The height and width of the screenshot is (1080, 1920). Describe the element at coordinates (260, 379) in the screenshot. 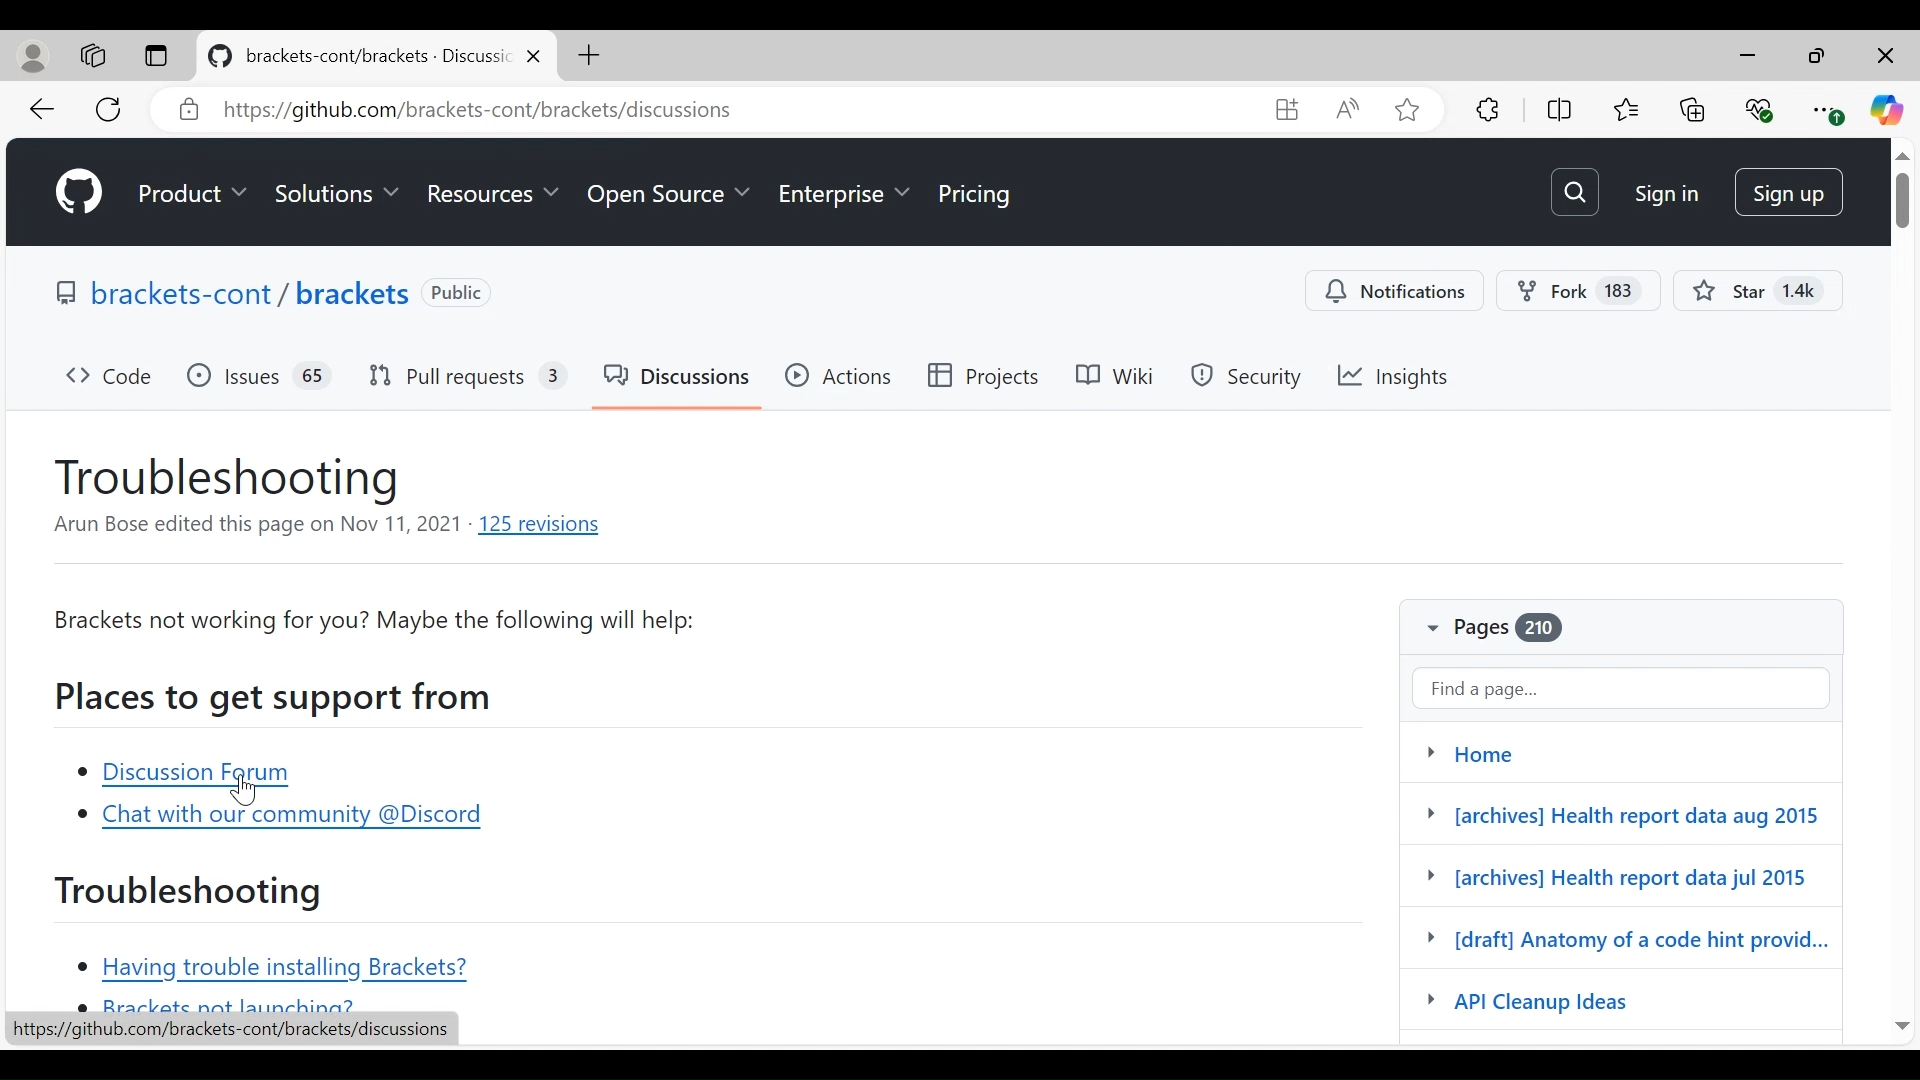

I see `Issues` at that location.